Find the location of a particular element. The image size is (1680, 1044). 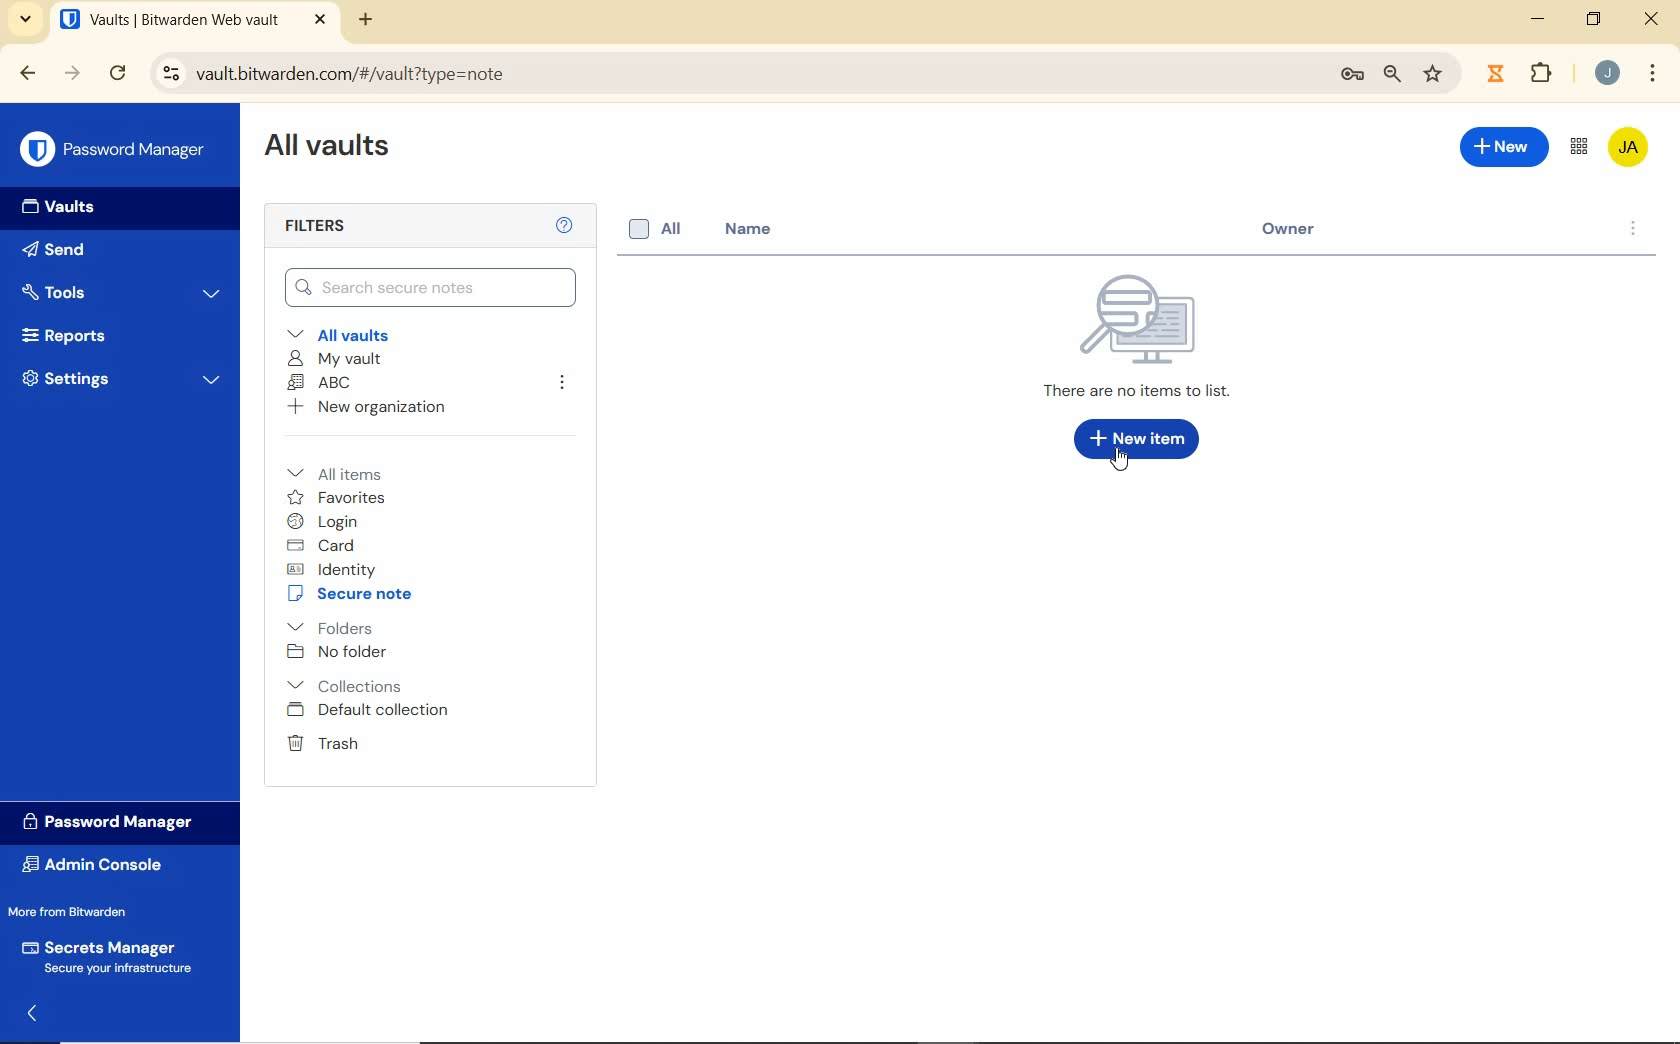

Secrets Manager is located at coordinates (112, 956).